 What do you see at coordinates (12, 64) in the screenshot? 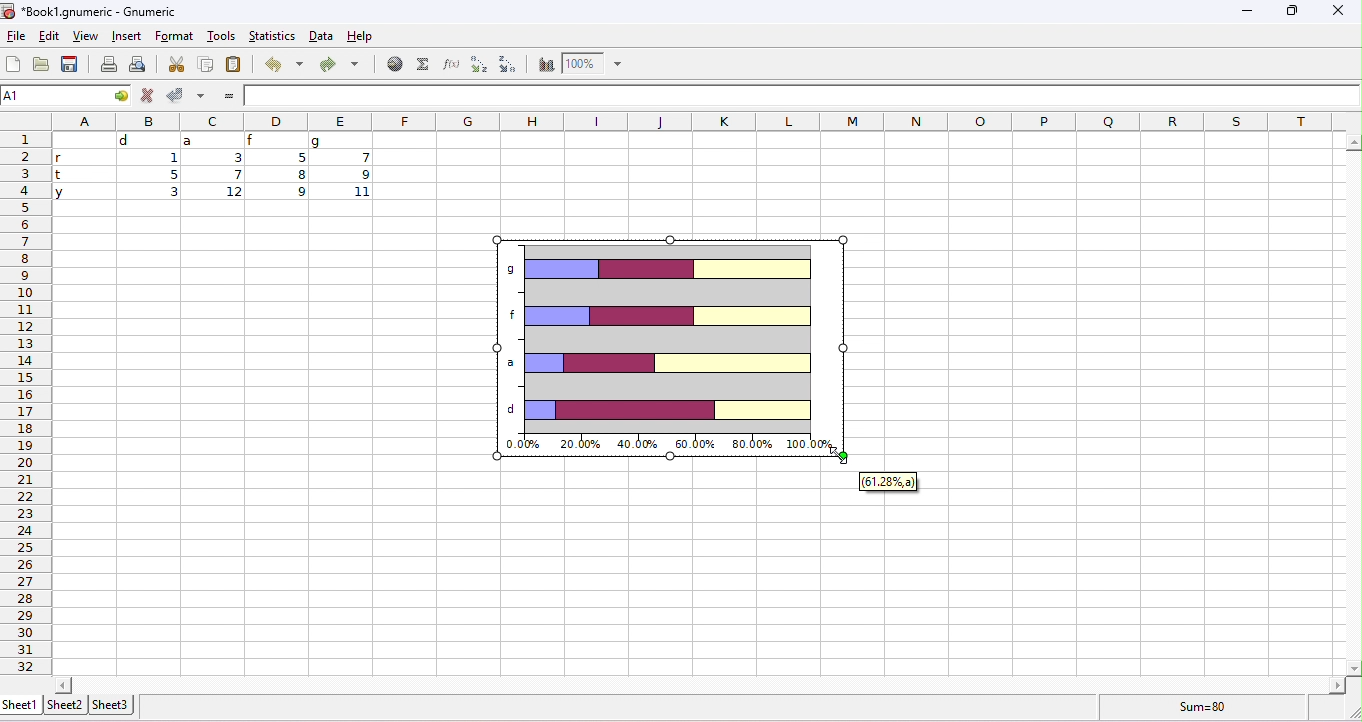
I see `new` at bounding box center [12, 64].